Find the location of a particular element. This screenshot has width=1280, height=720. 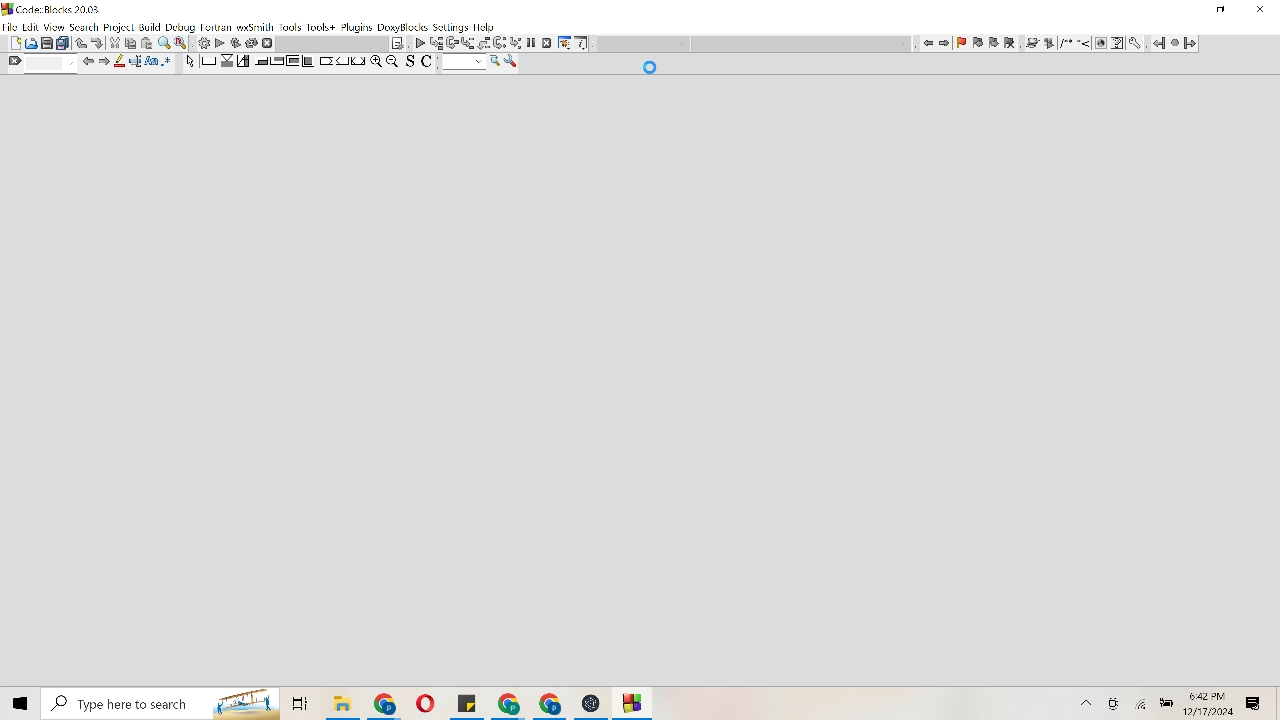

Move left is located at coordinates (88, 61).